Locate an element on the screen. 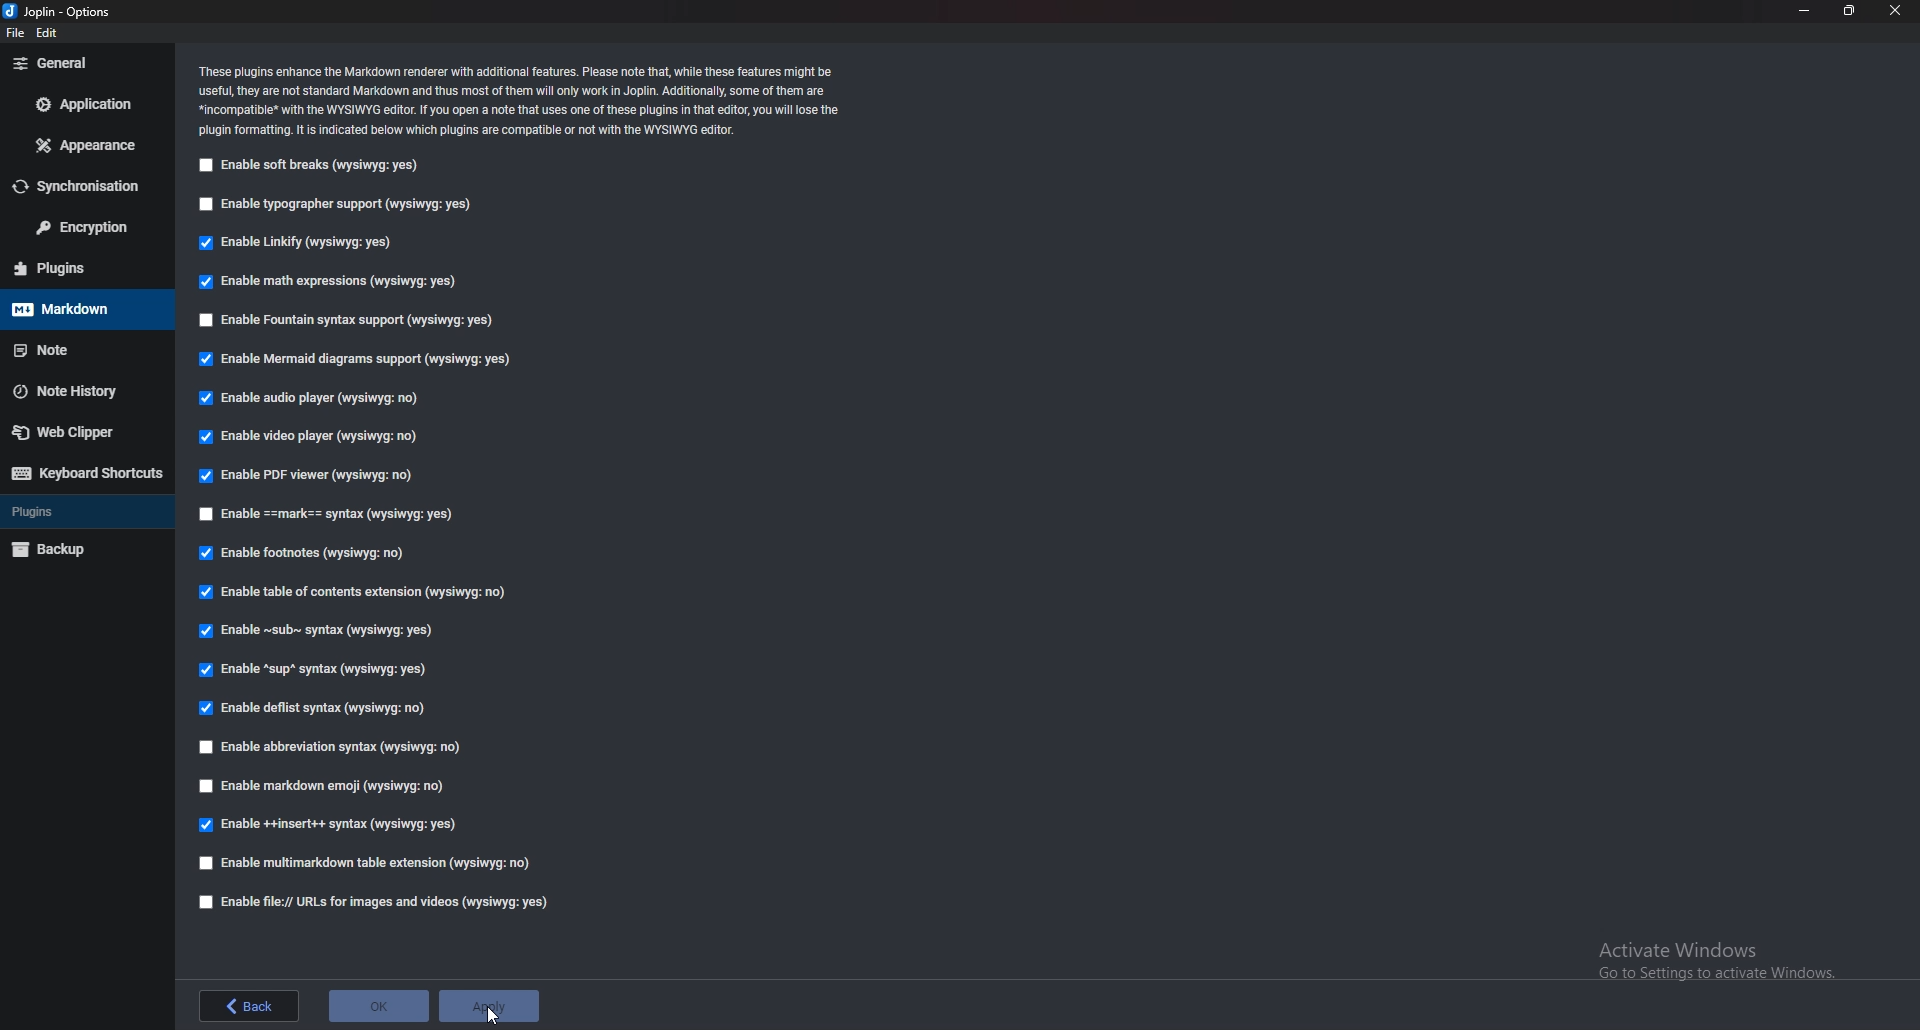  Resize is located at coordinates (1850, 10).